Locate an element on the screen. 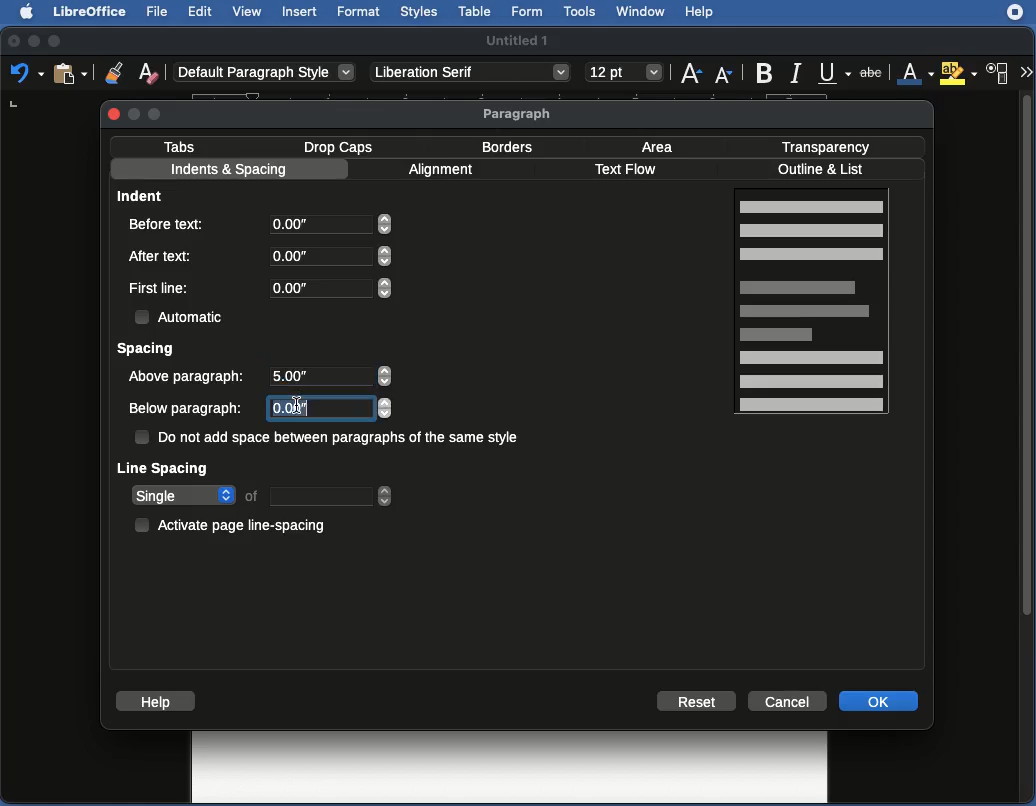  clipboard is located at coordinates (69, 73).